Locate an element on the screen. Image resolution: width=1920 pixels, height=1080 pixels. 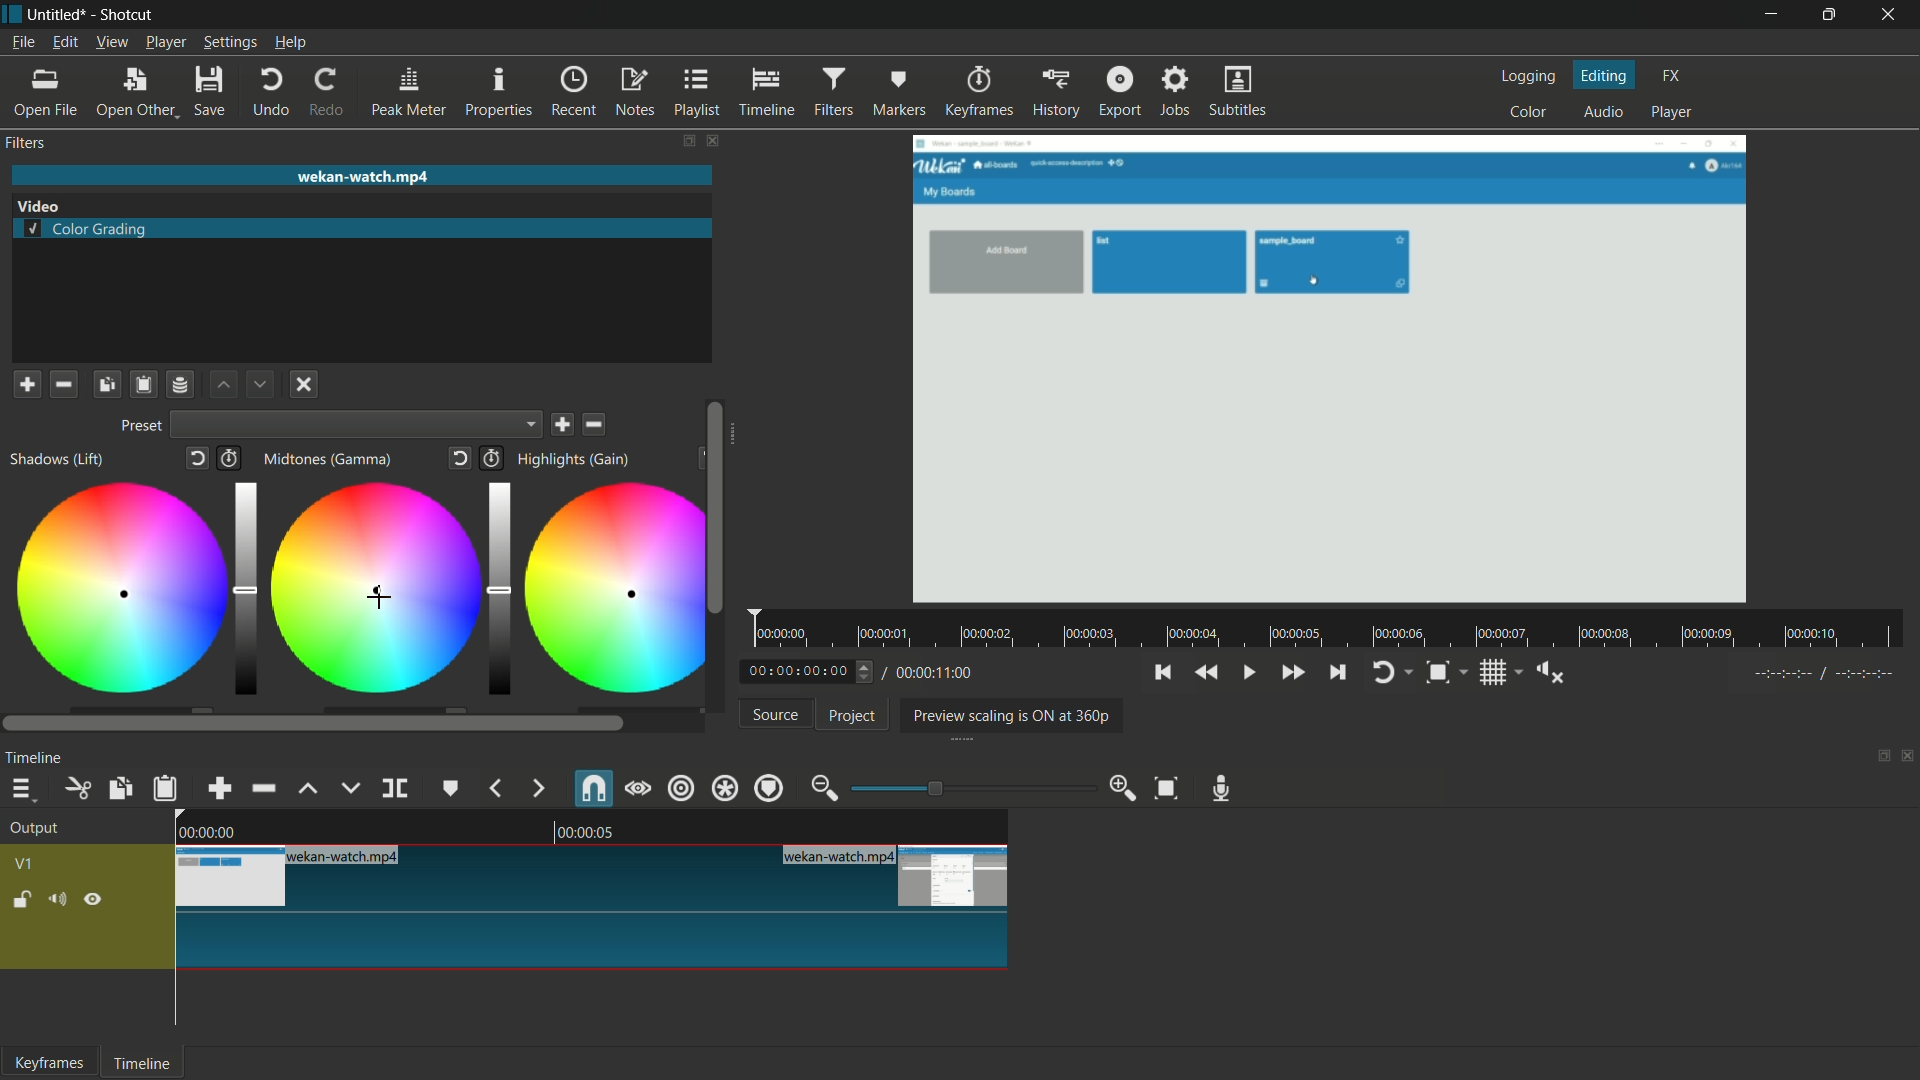
00.00.05 is located at coordinates (603, 833).